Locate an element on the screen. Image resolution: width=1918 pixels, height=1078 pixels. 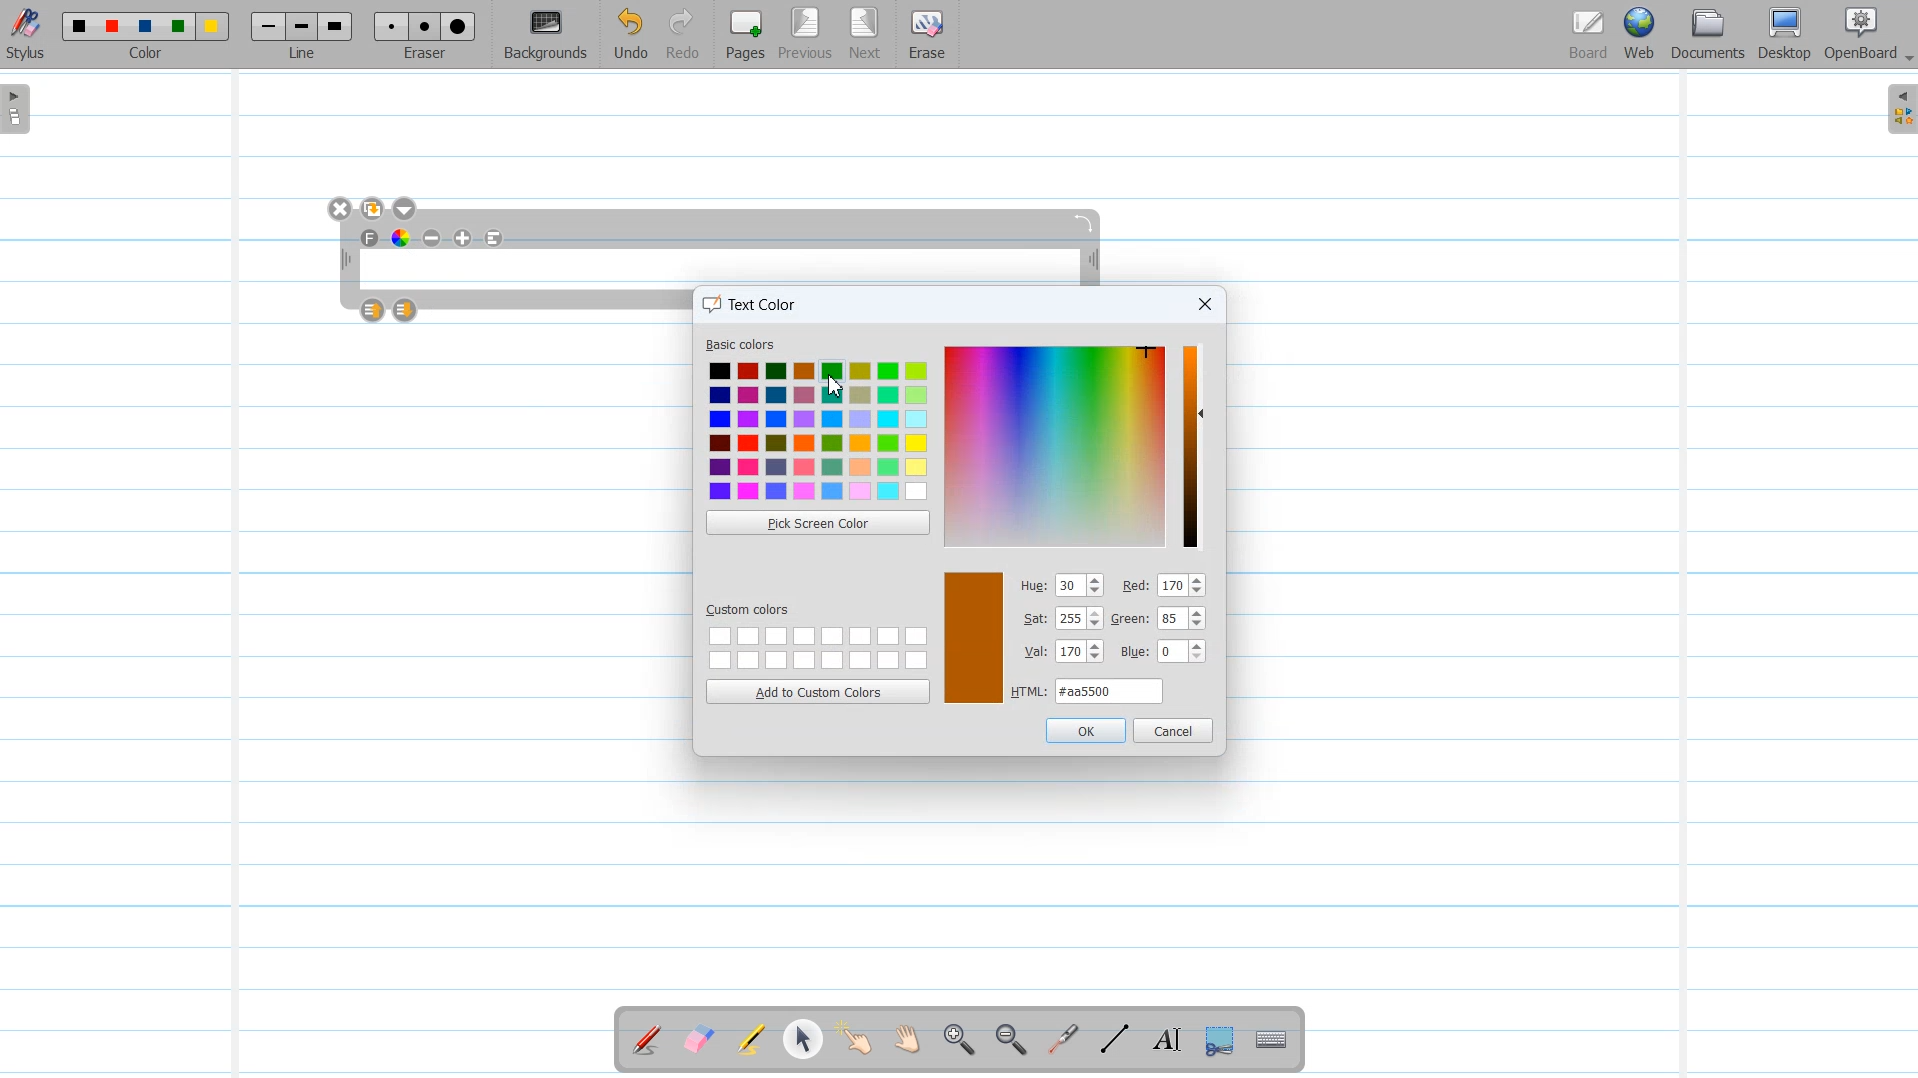
Text Colors is located at coordinates (818, 431).